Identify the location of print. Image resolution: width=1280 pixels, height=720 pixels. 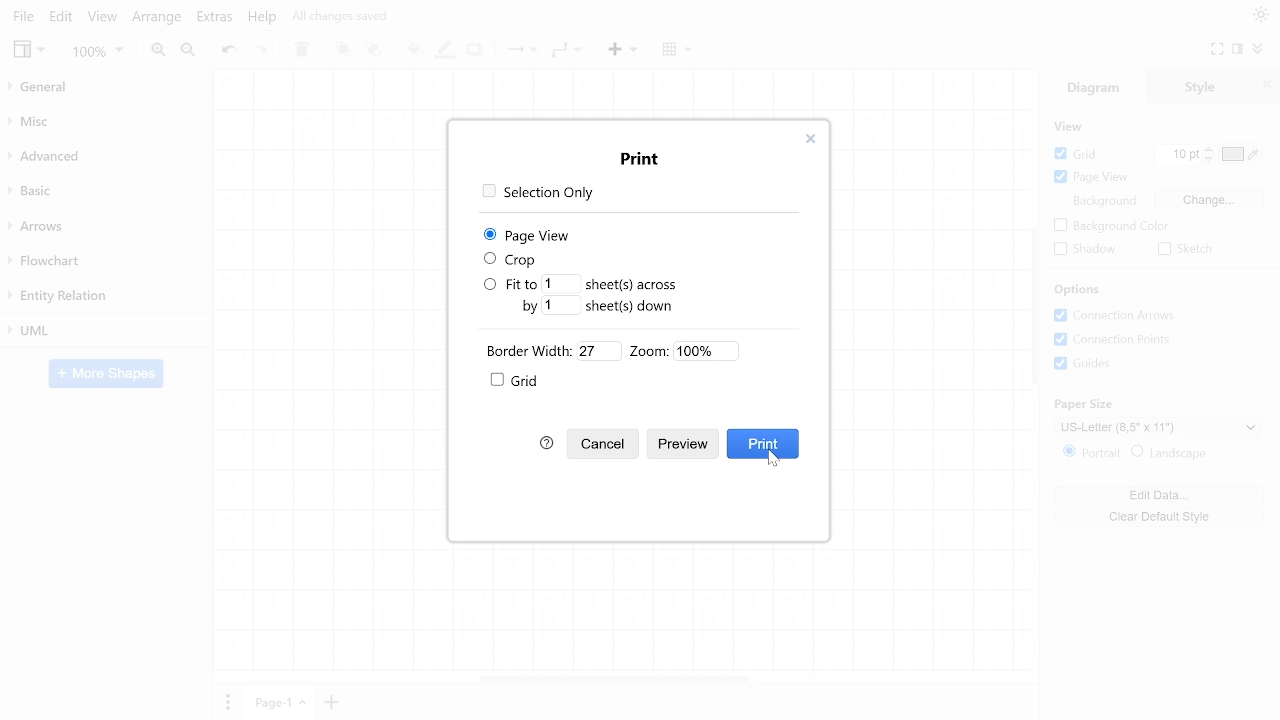
(640, 163).